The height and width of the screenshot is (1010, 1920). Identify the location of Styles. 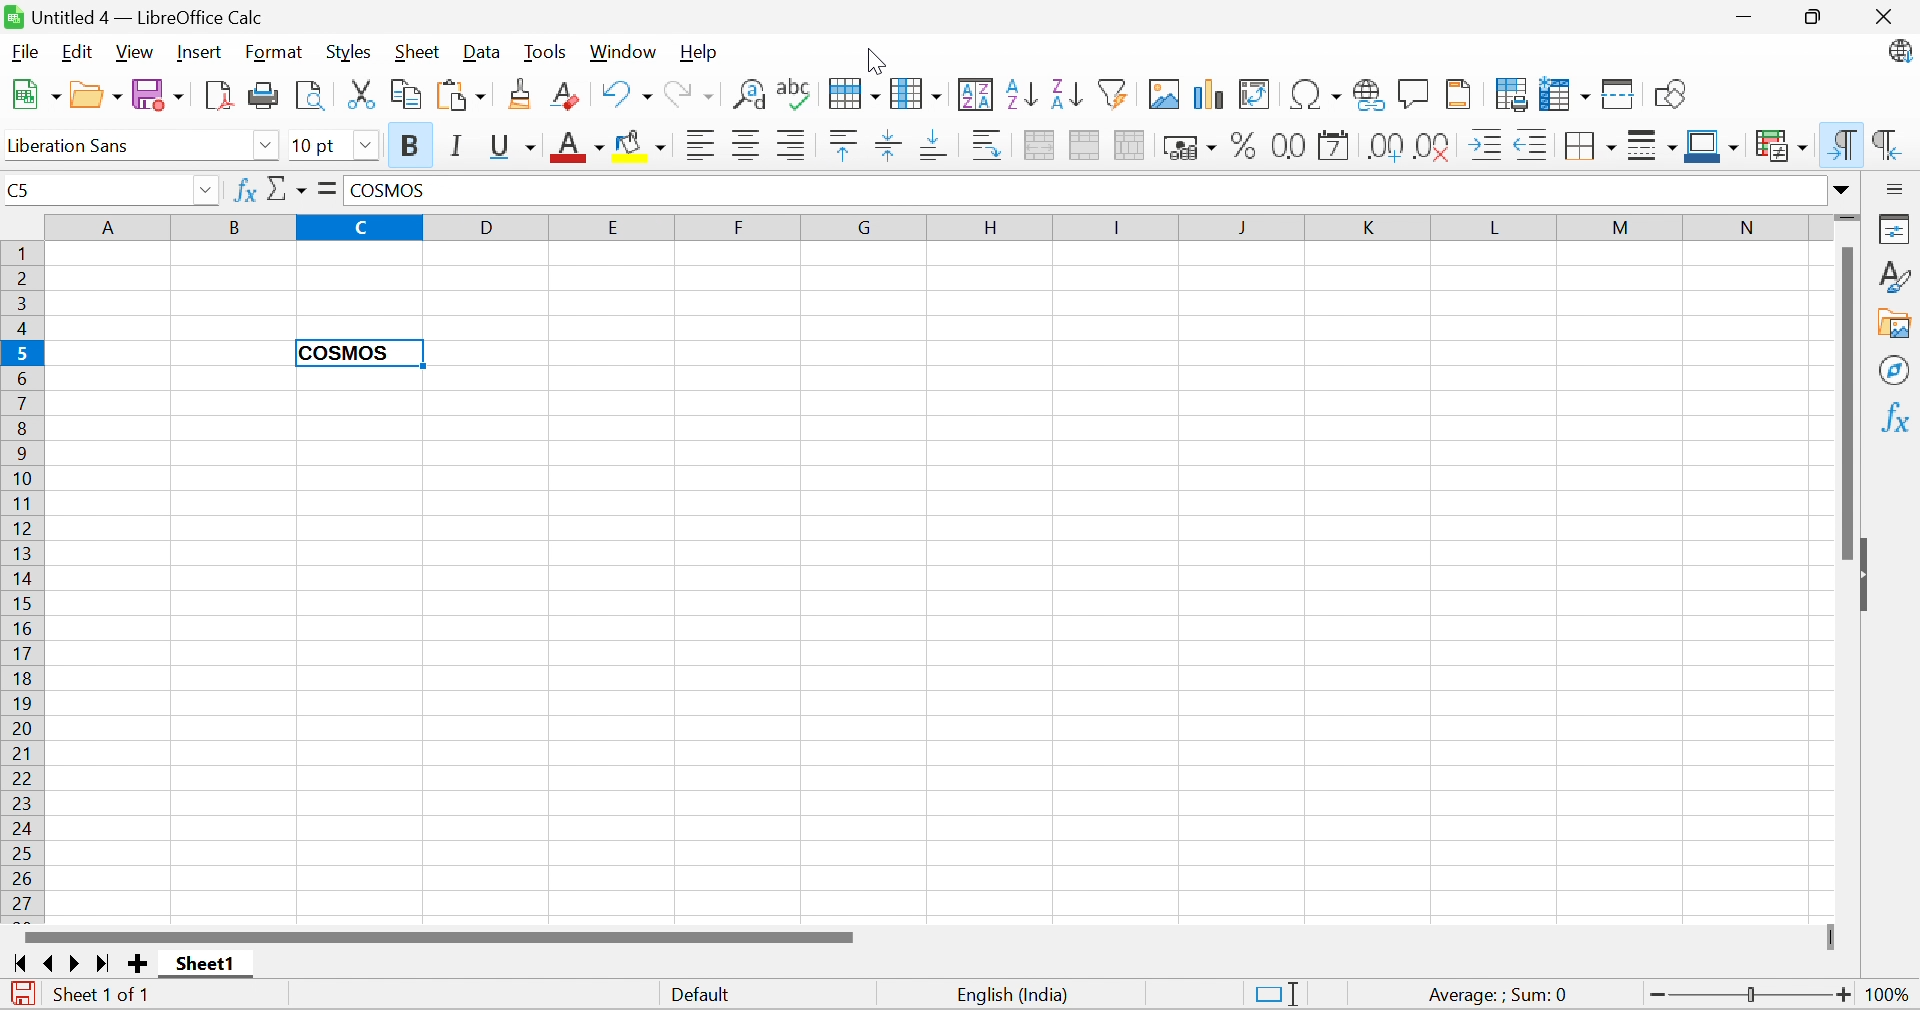
(350, 51).